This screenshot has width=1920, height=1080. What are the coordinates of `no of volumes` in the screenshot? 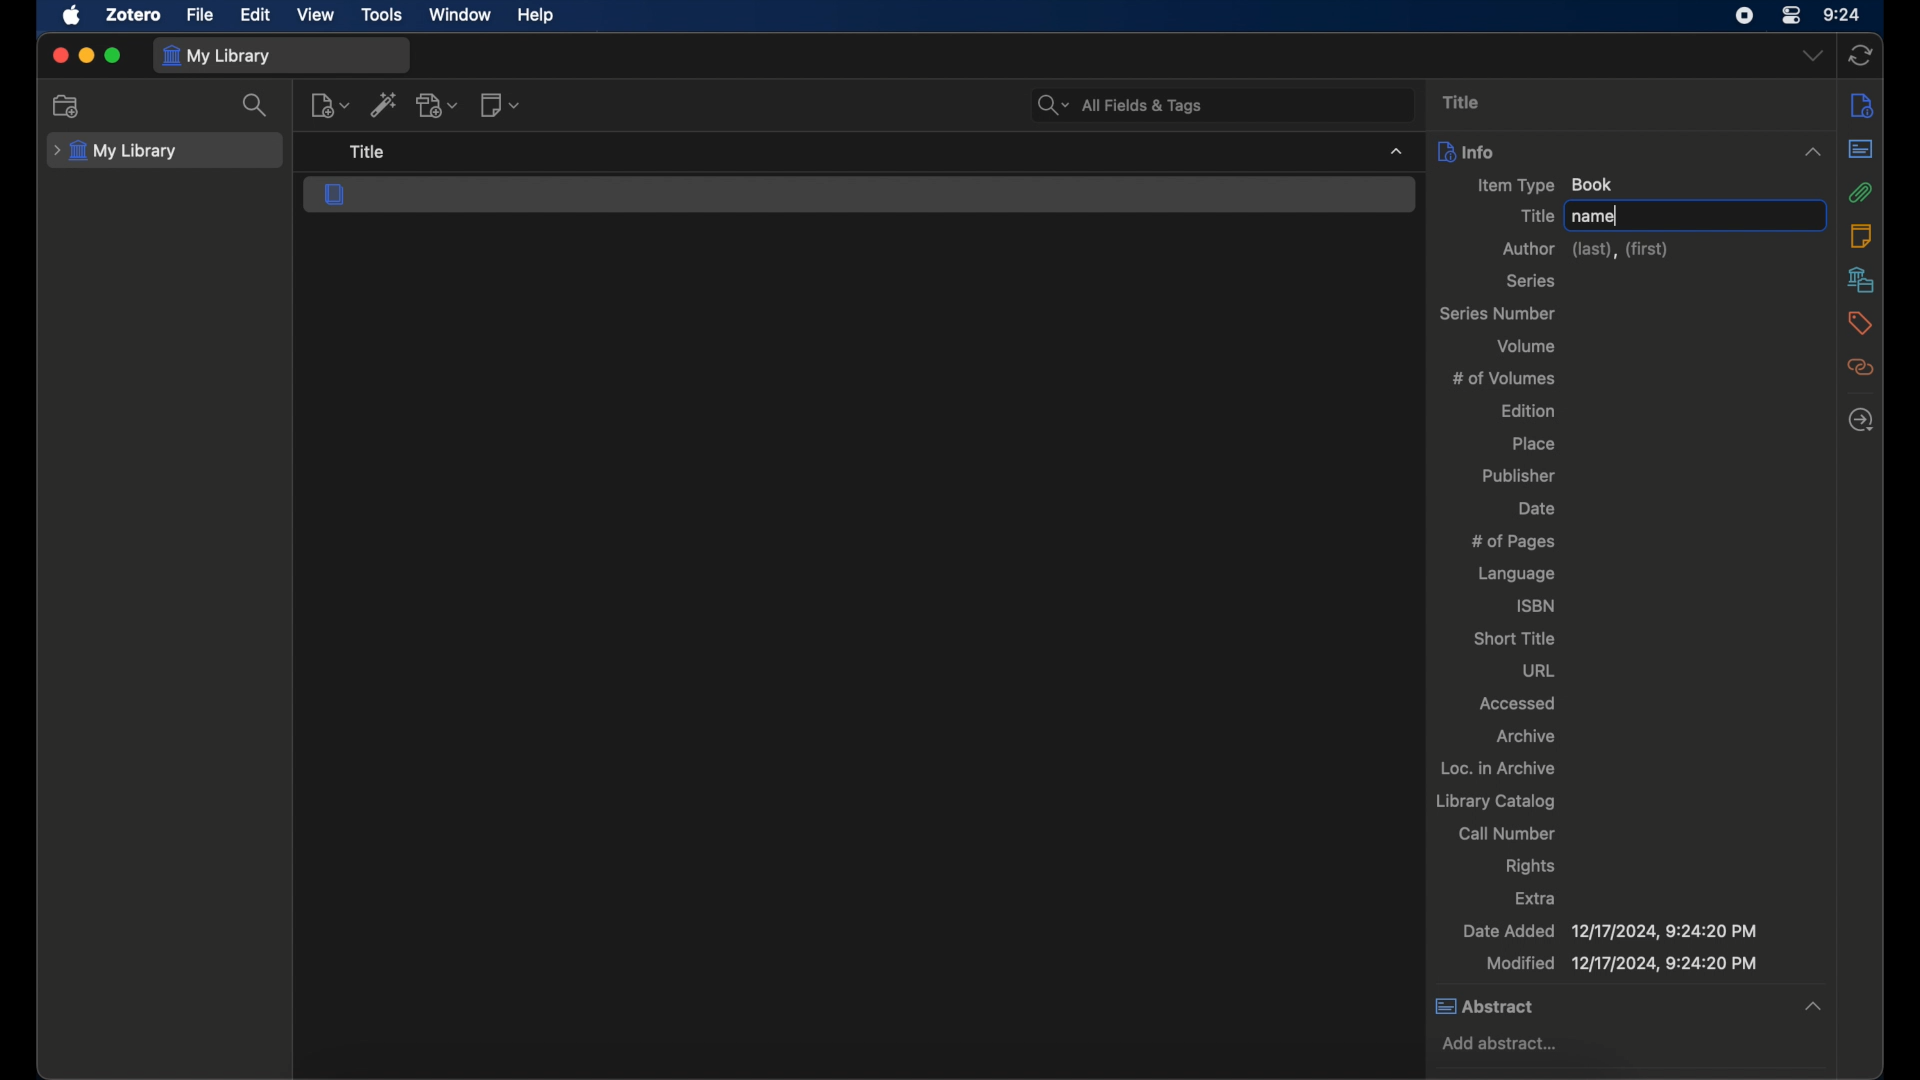 It's located at (1505, 378).